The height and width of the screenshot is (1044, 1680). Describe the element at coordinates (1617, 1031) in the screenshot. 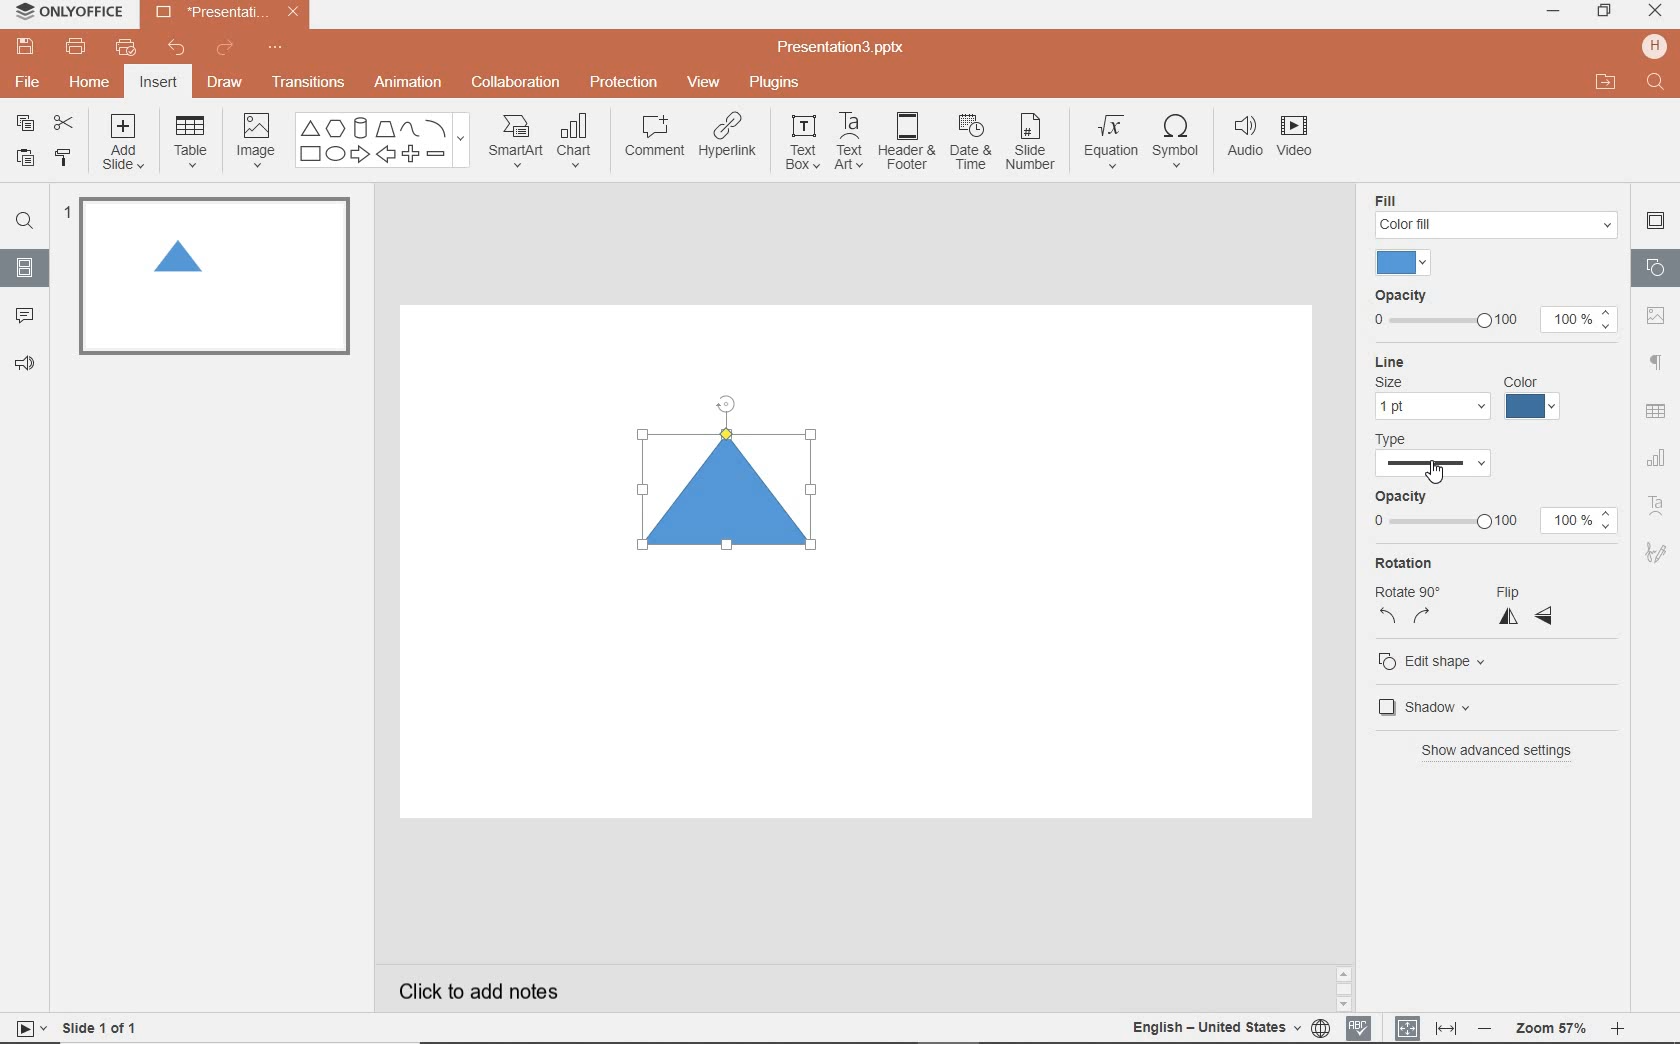

I see `zoom in` at that location.